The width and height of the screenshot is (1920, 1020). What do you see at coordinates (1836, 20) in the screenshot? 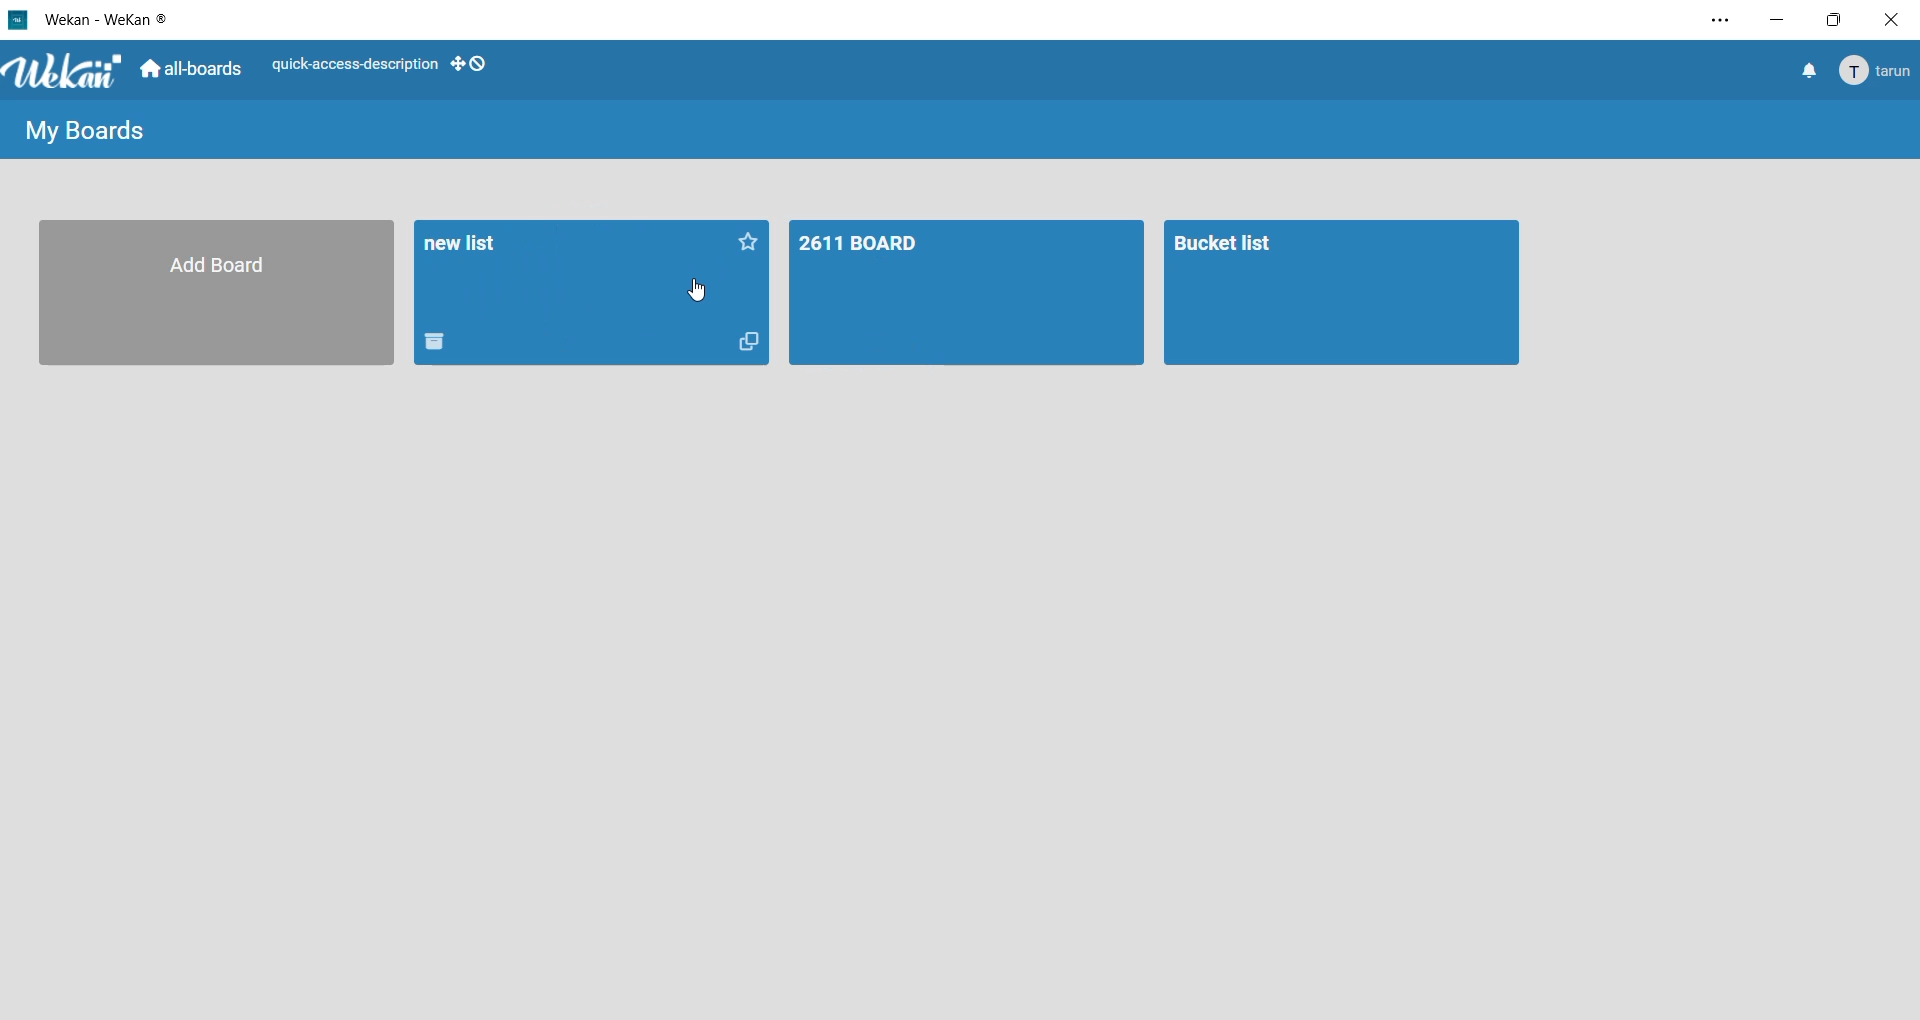
I see `maximize` at bounding box center [1836, 20].